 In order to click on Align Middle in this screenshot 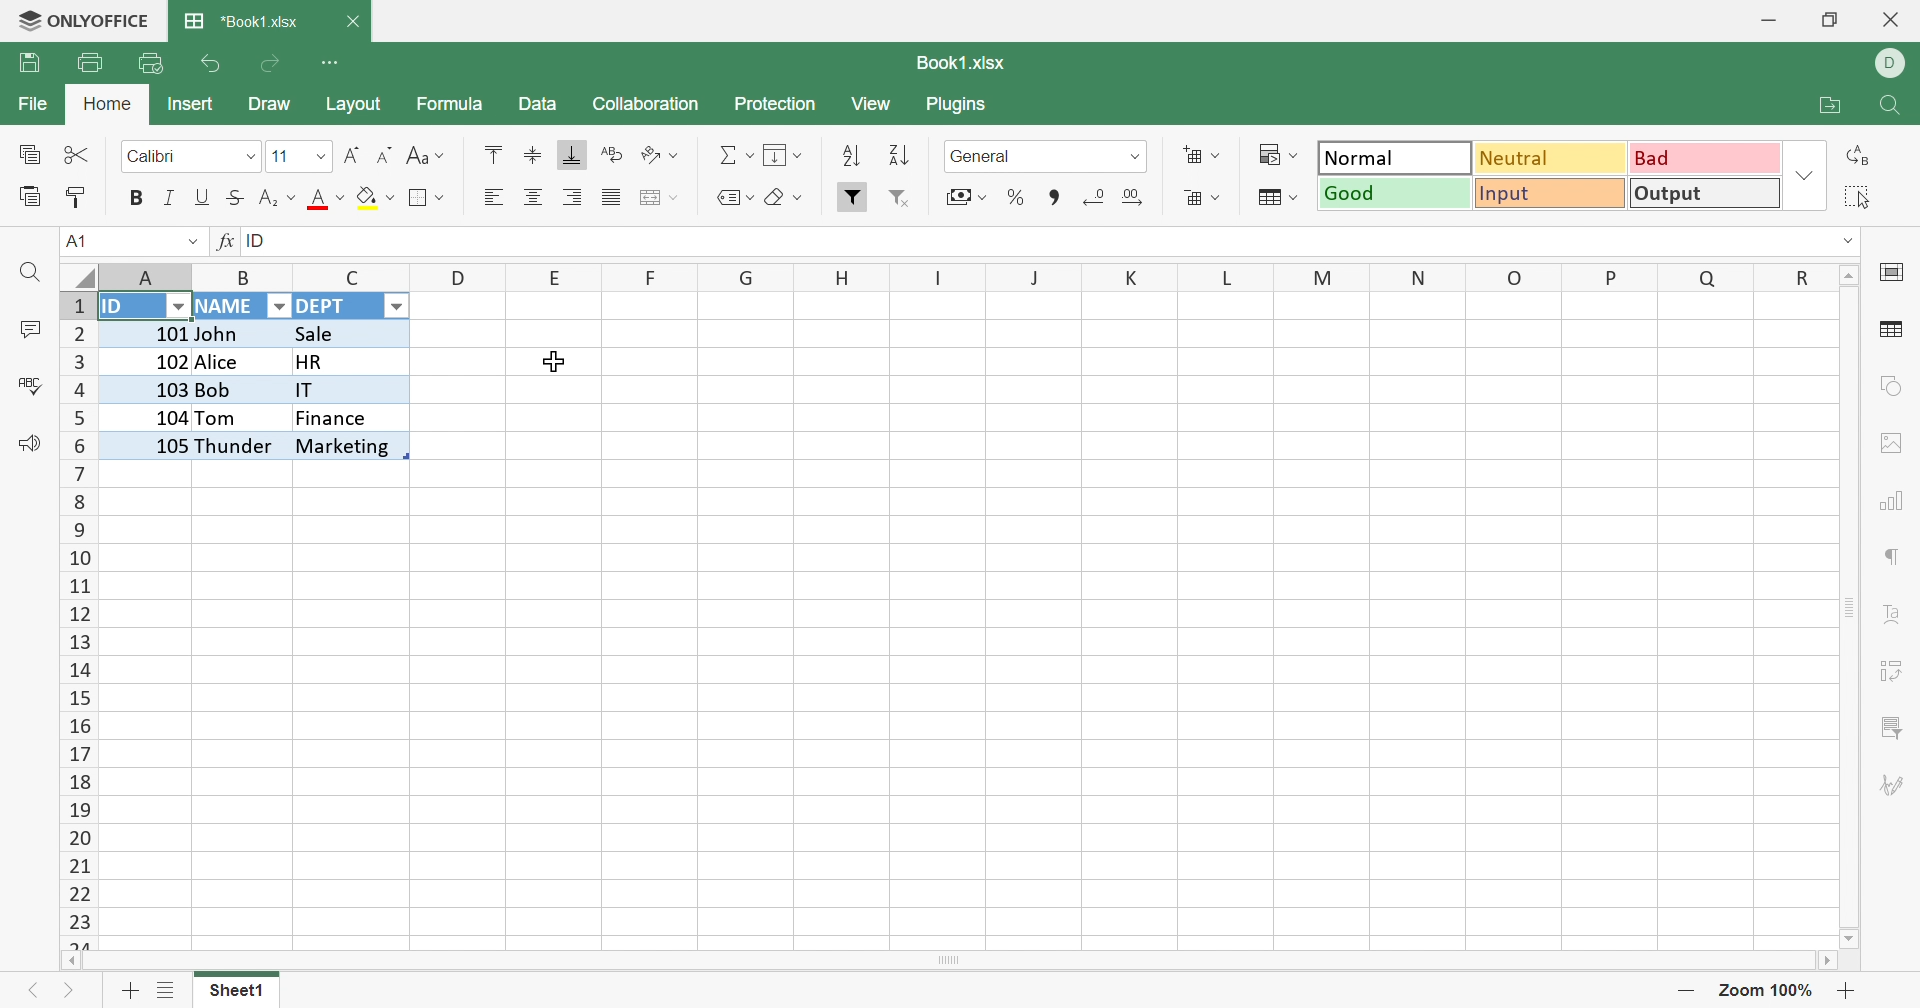, I will do `click(535, 156)`.